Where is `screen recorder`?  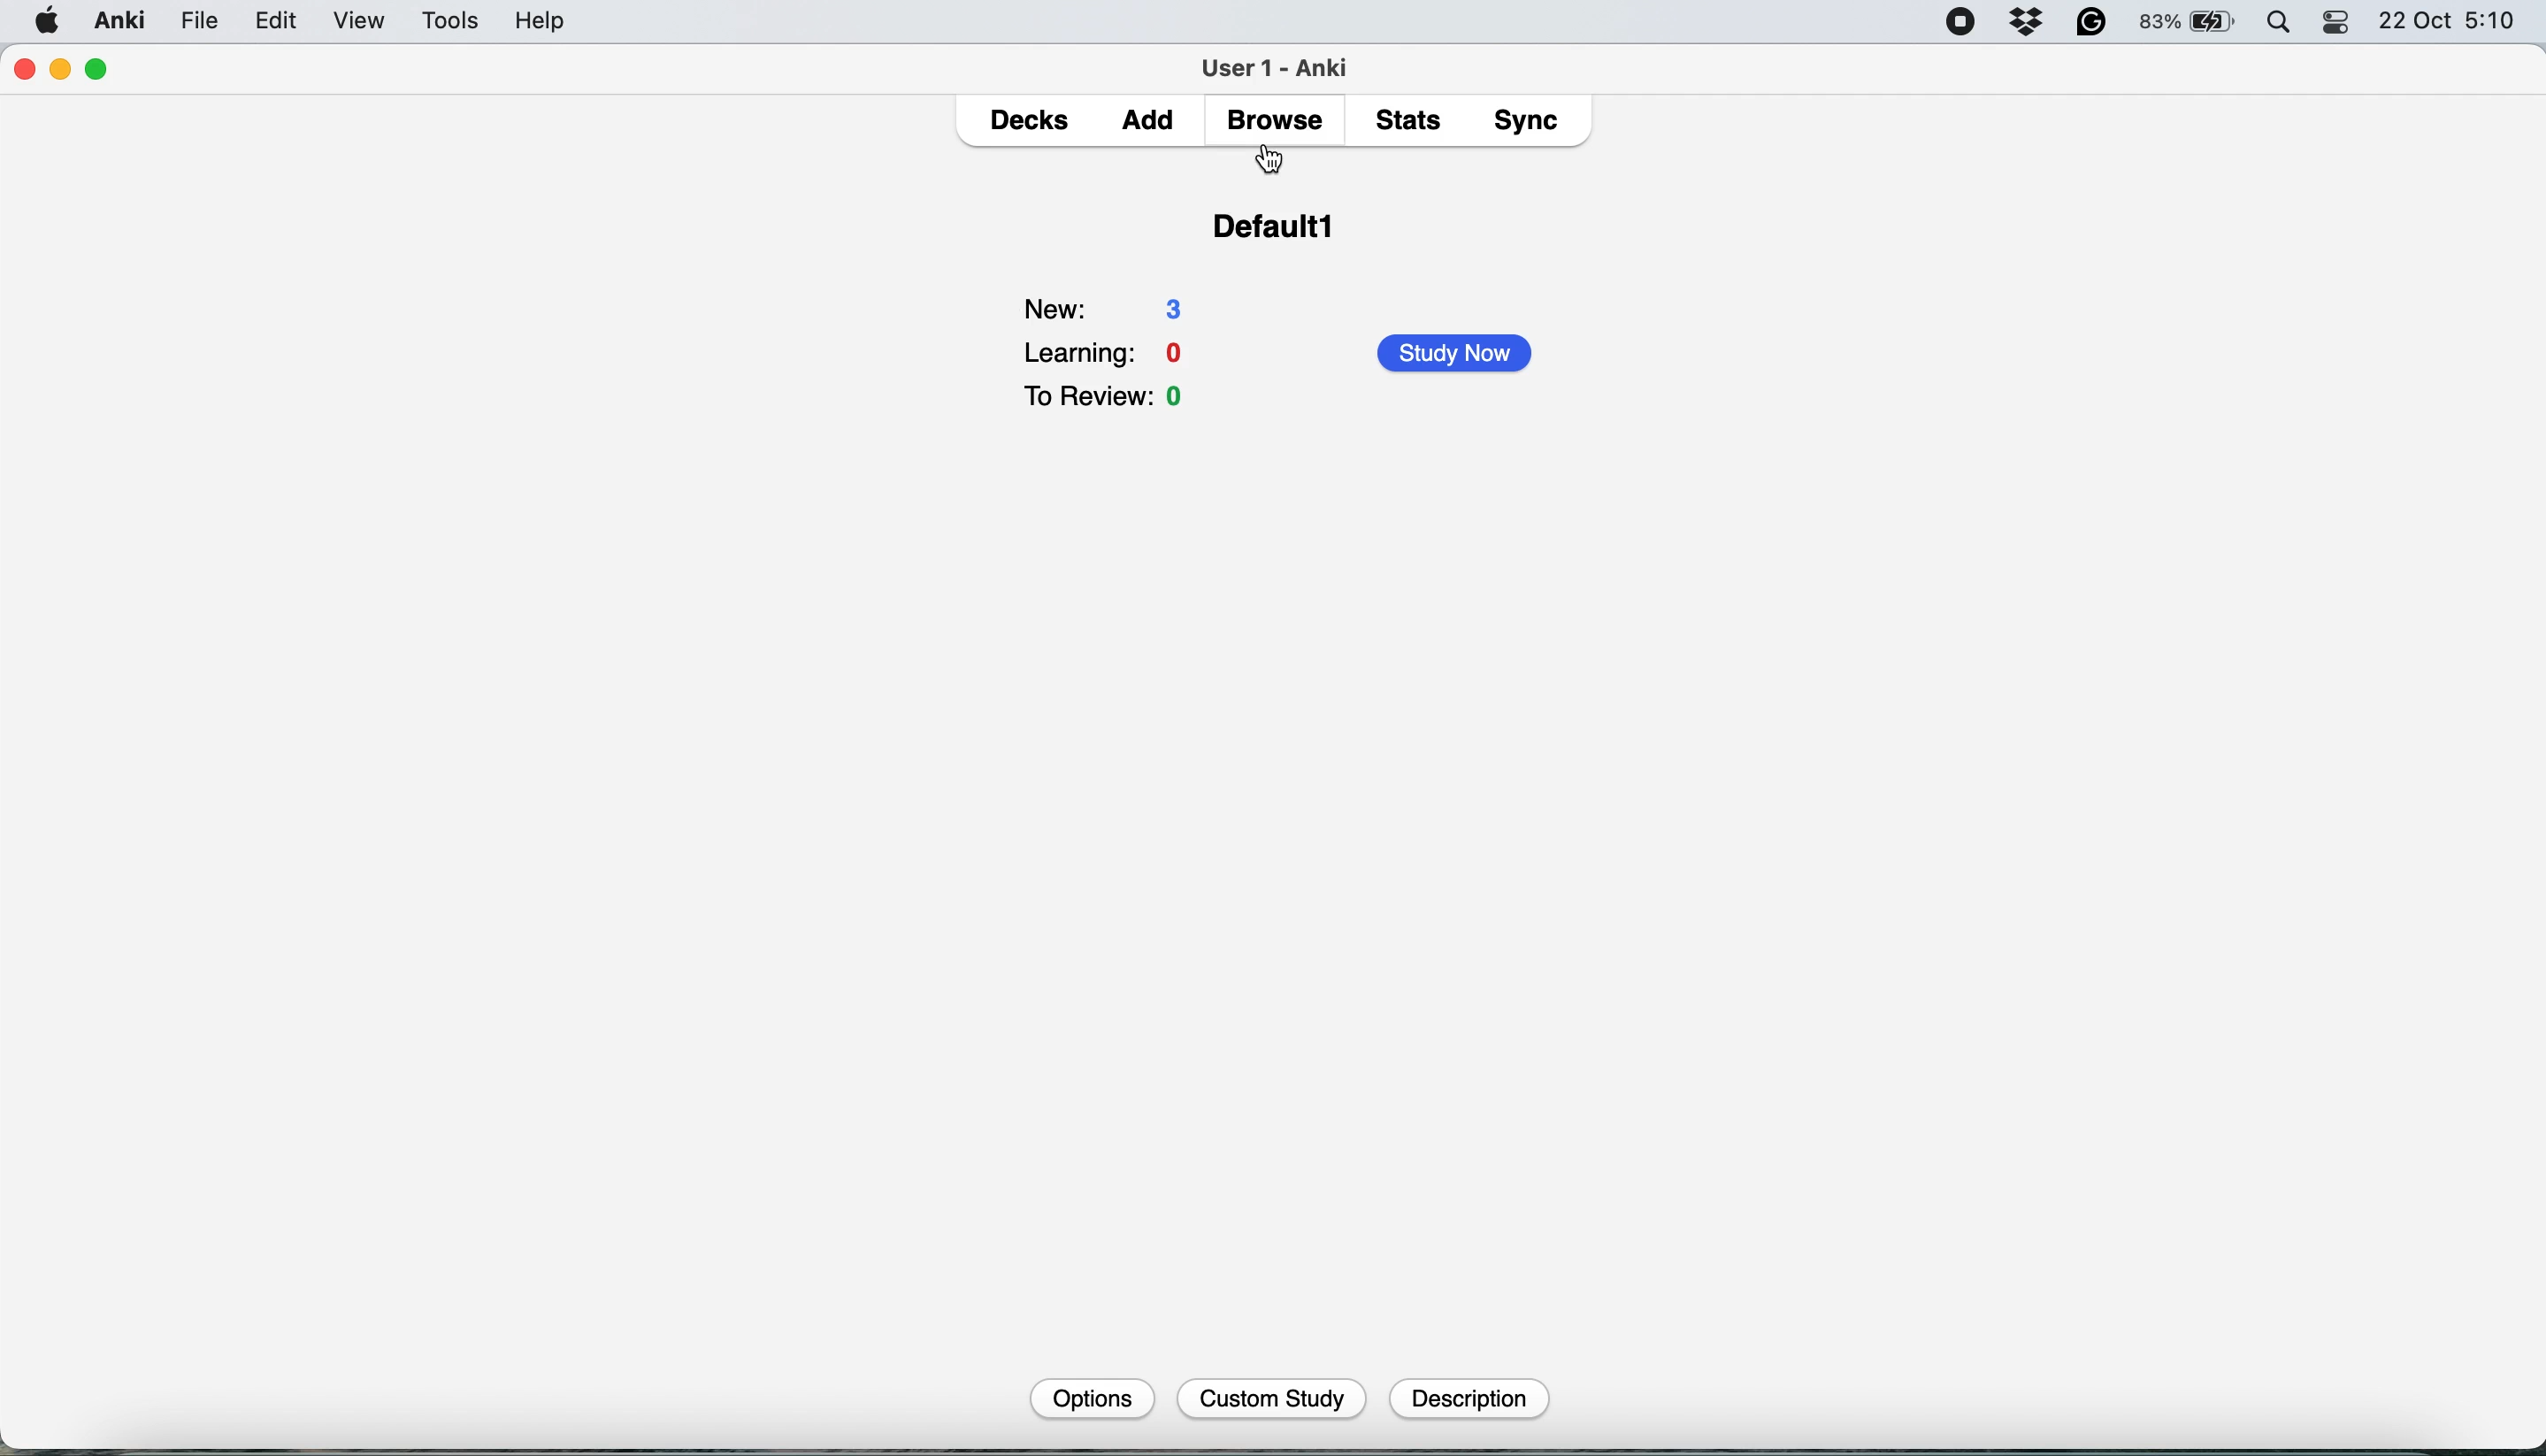 screen recorder is located at coordinates (1961, 24).